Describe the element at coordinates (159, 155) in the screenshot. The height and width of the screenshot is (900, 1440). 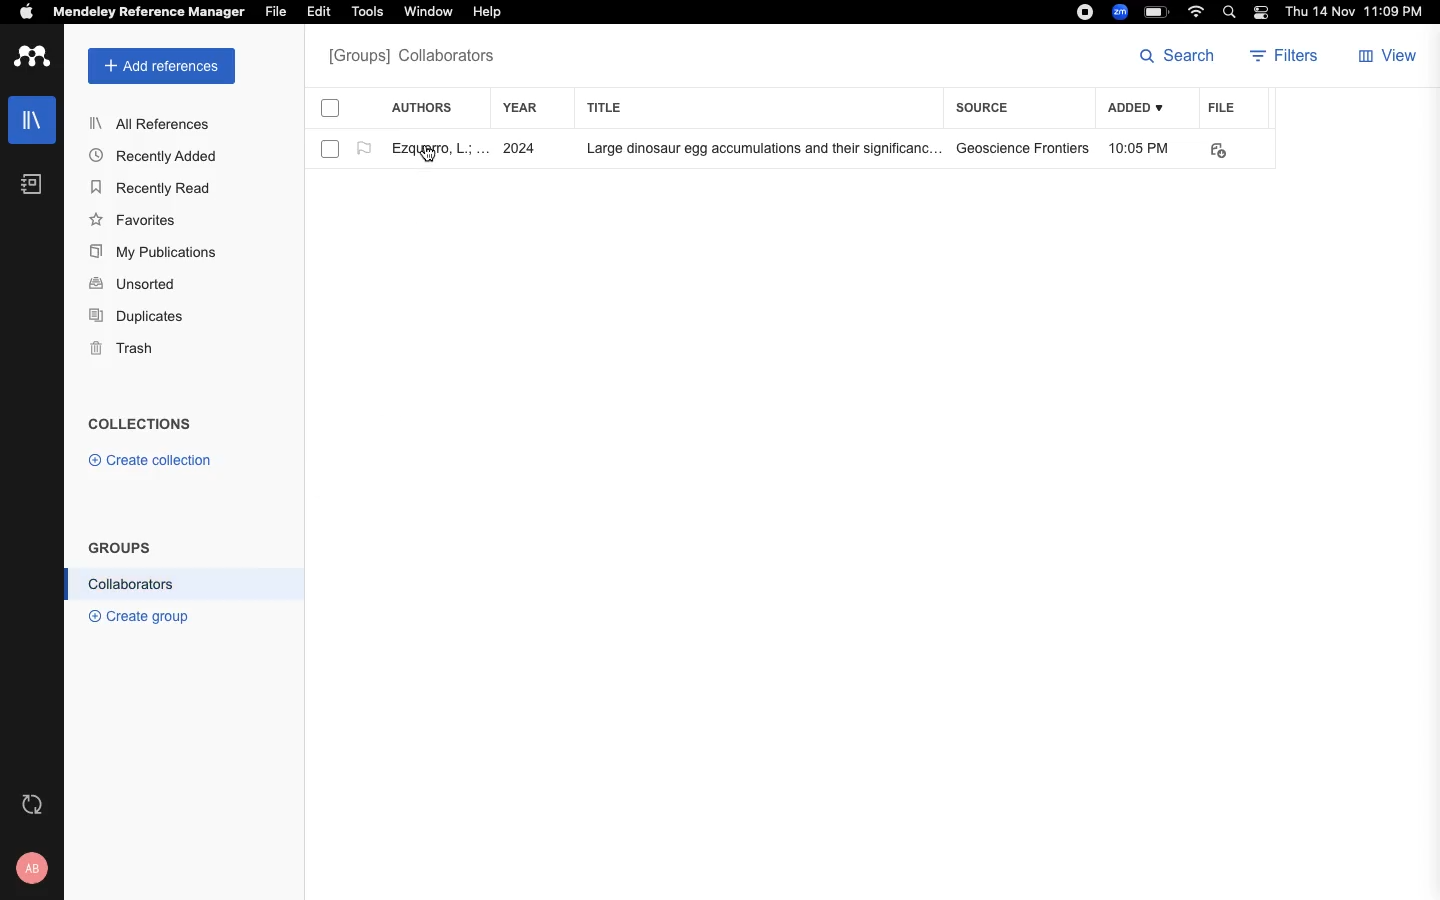
I see `Recently Added` at that location.